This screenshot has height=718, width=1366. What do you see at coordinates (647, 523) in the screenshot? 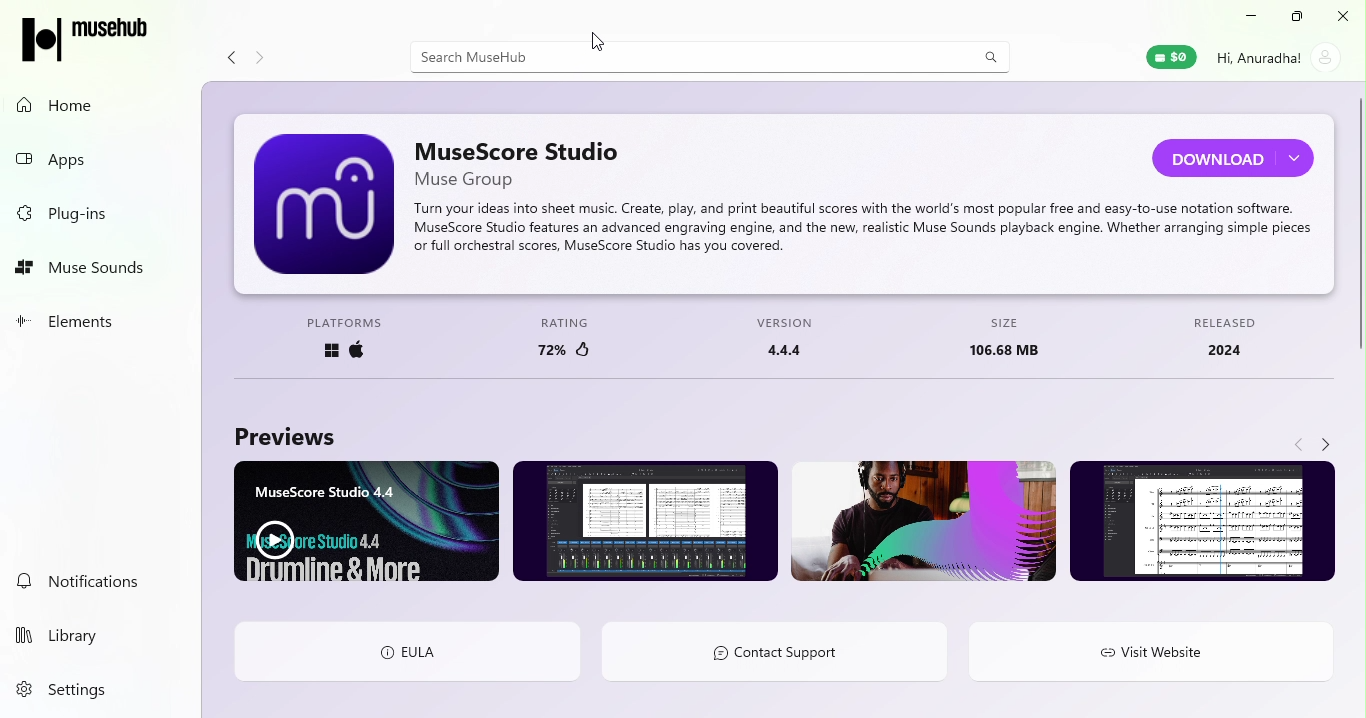
I see `Preview image` at bounding box center [647, 523].